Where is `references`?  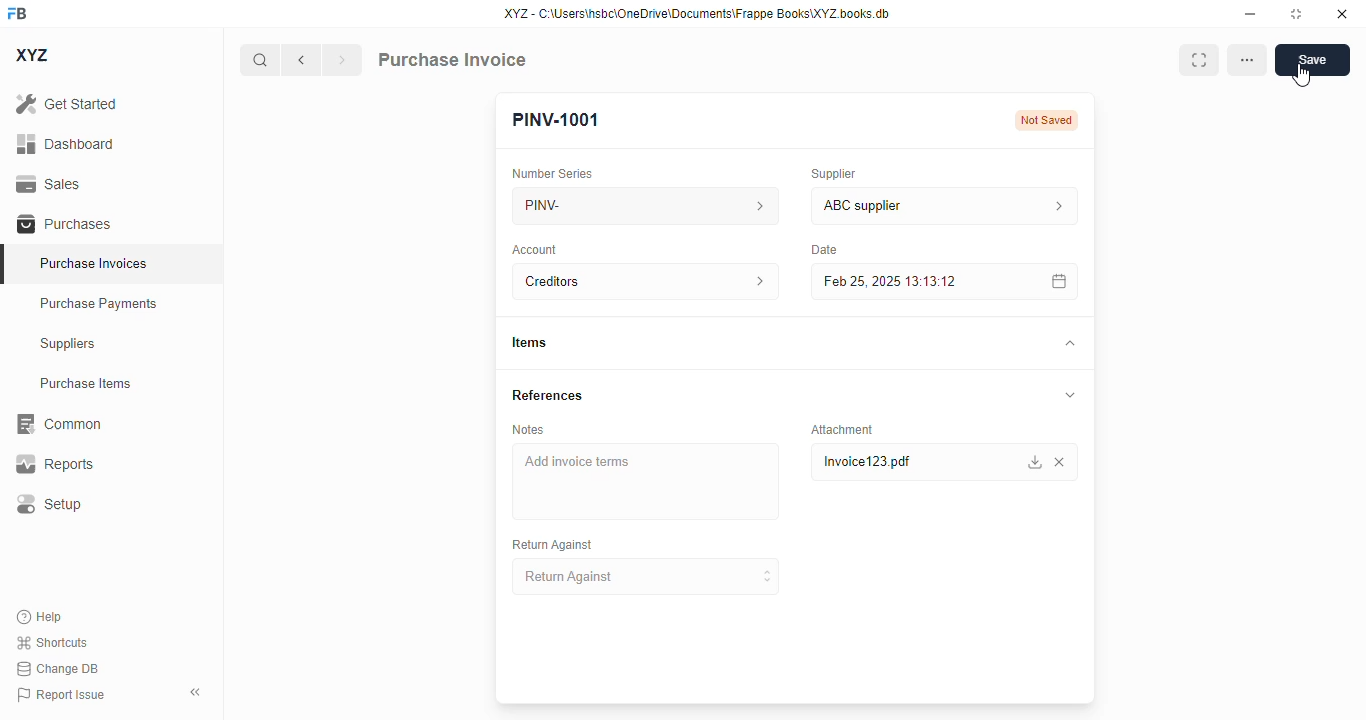
references is located at coordinates (548, 395).